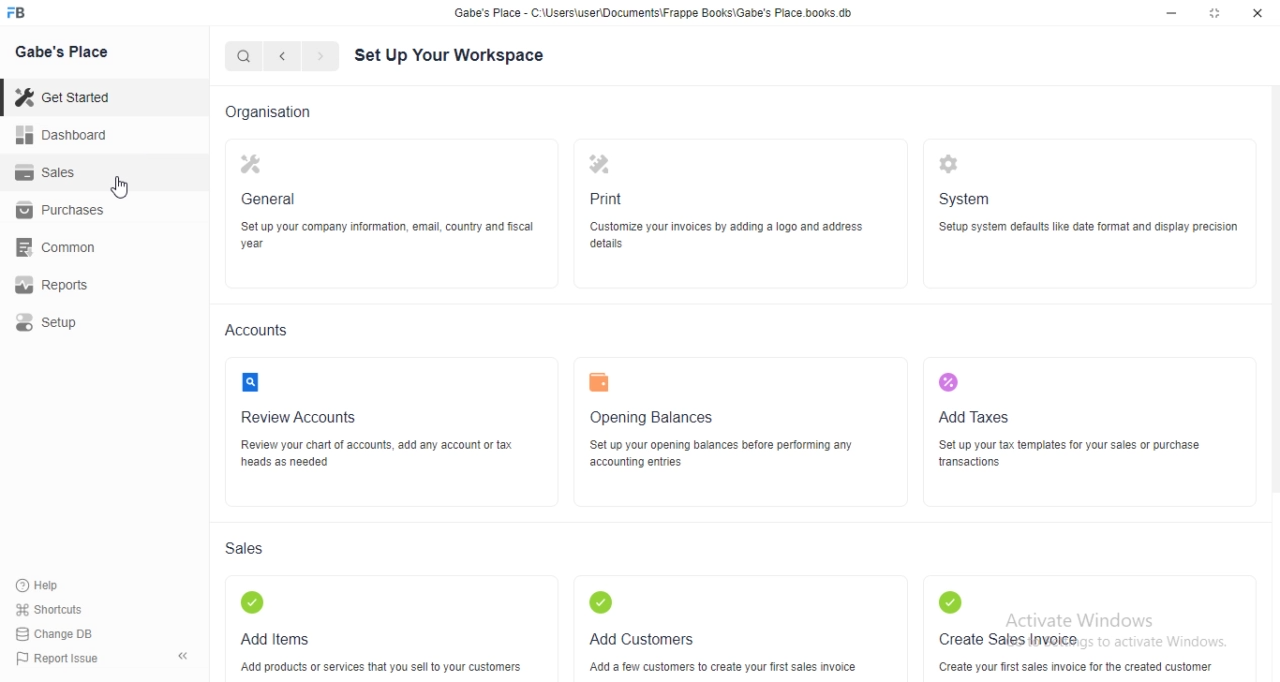 The image size is (1280, 682). What do you see at coordinates (47, 323) in the screenshot?
I see `setup` at bounding box center [47, 323].